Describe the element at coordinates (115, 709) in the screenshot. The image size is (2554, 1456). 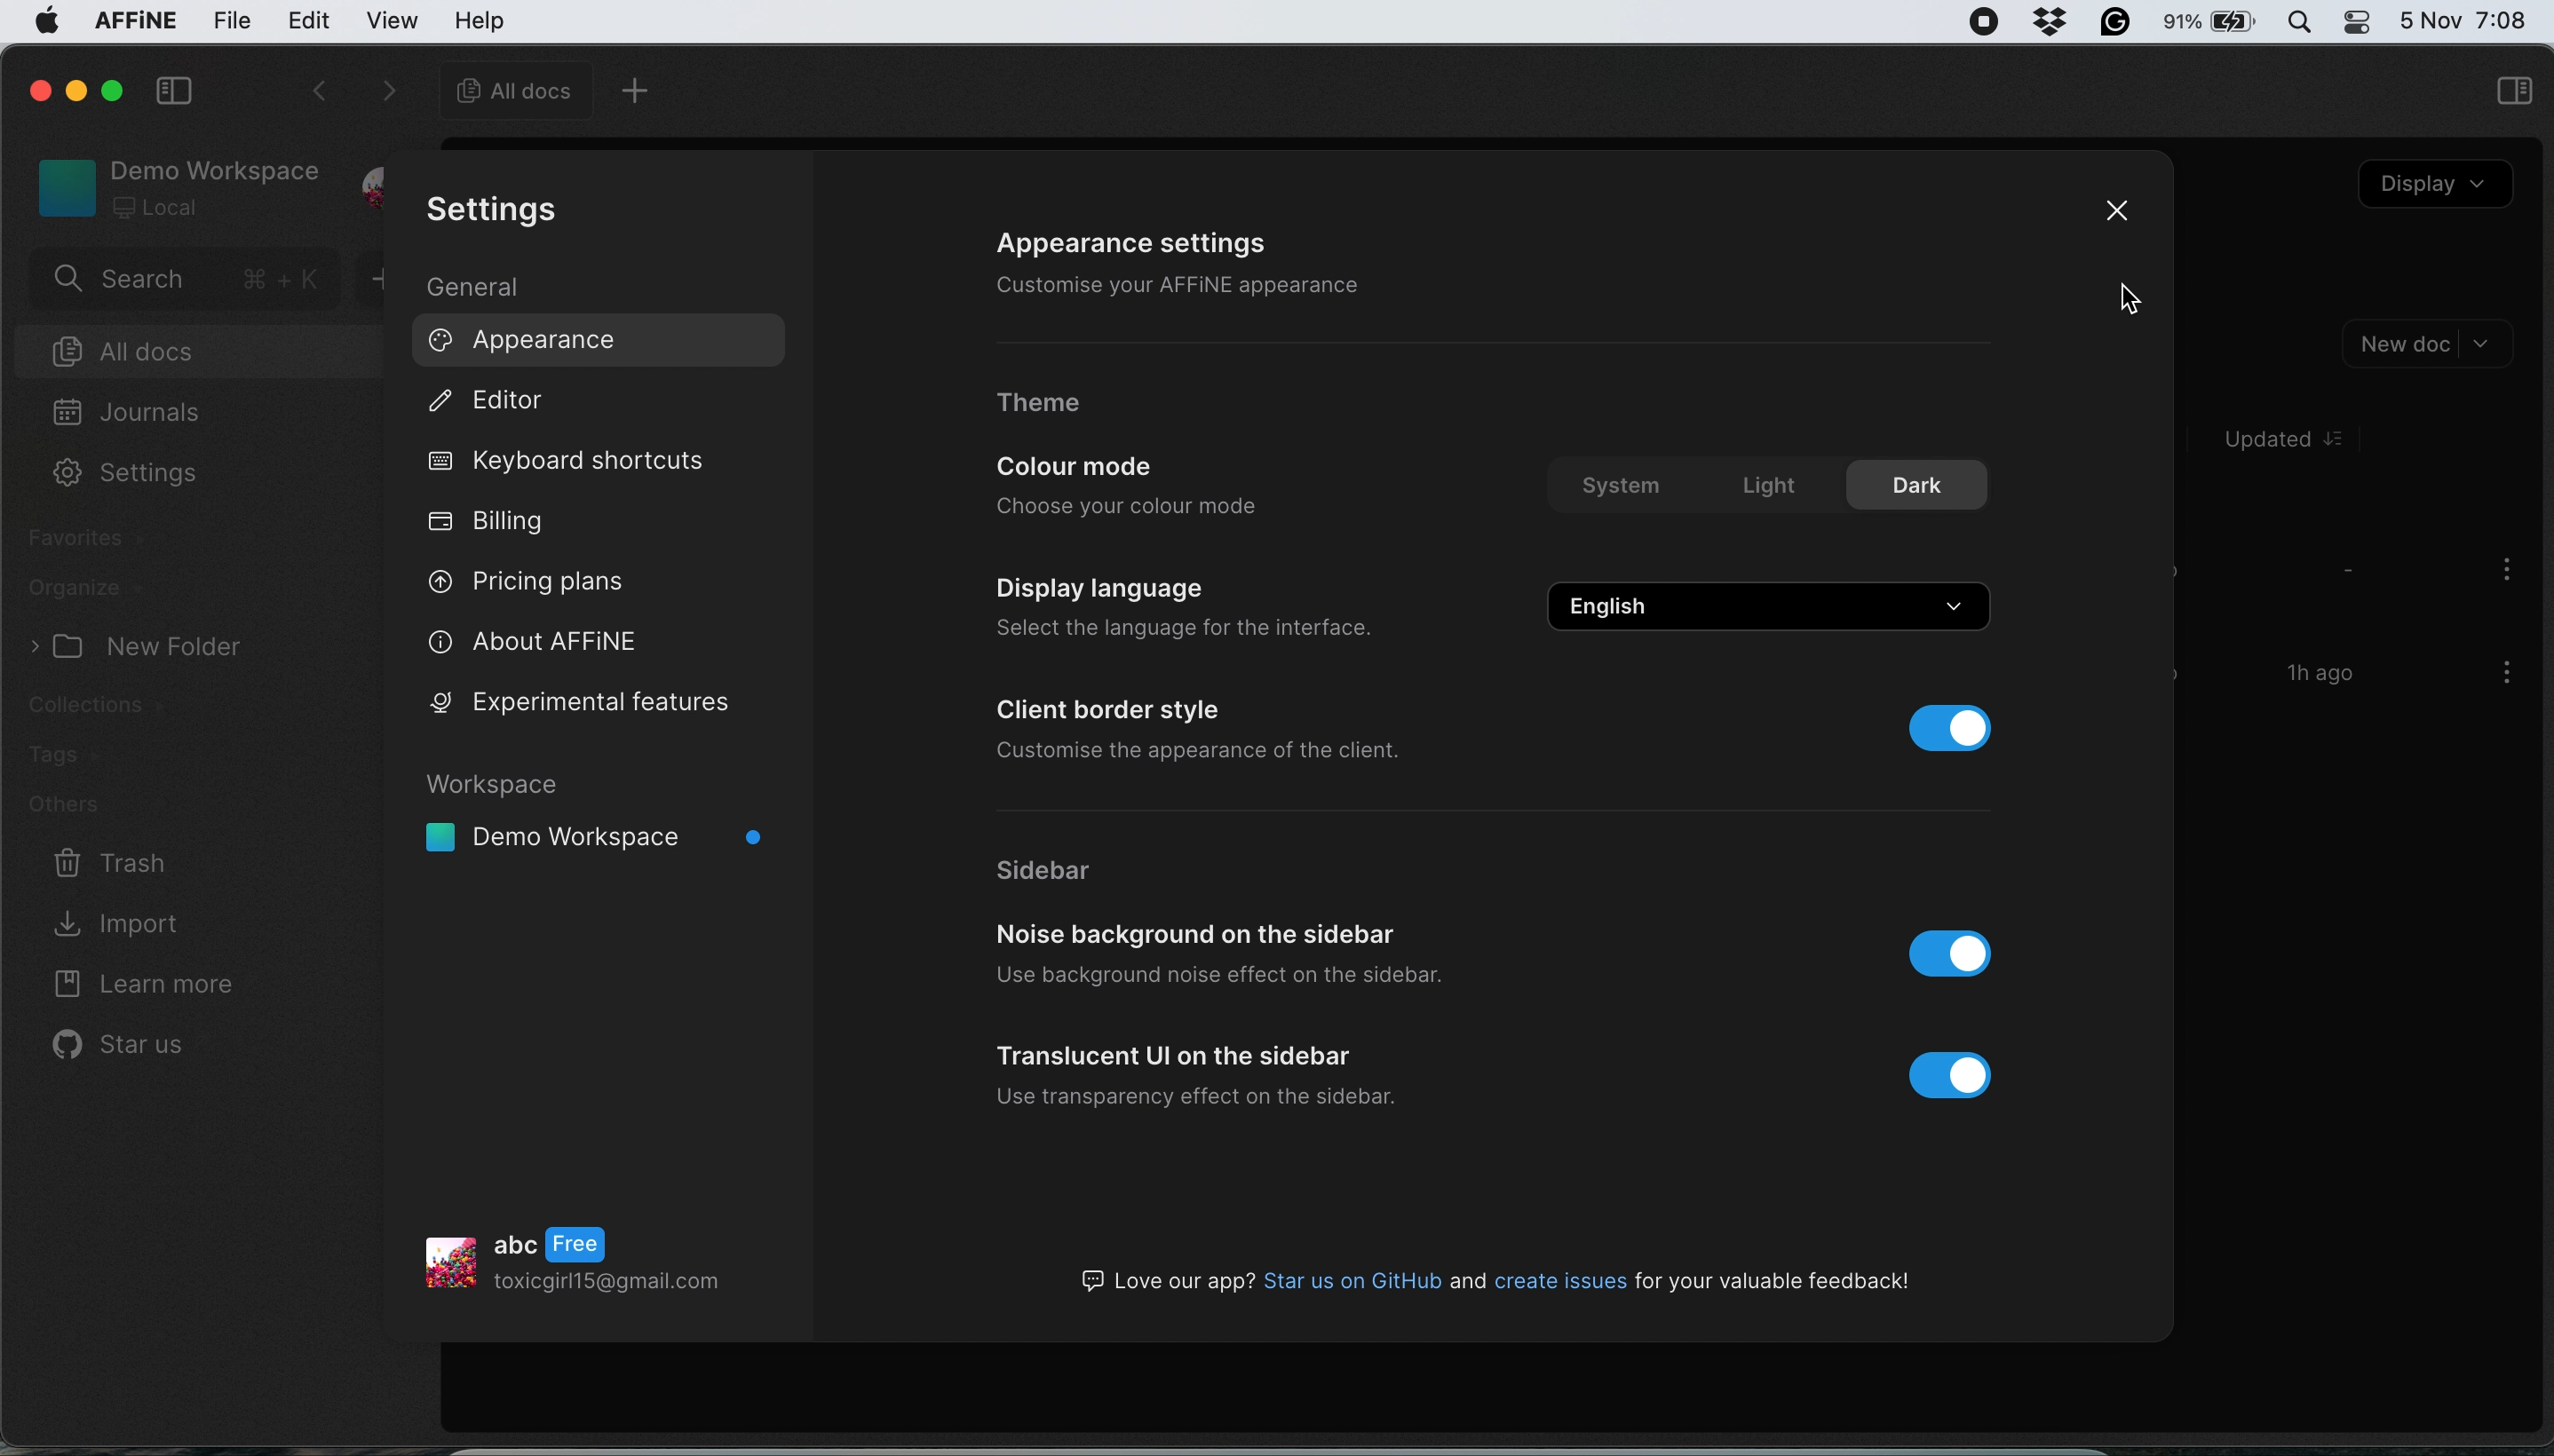
I see `collections` at that location.